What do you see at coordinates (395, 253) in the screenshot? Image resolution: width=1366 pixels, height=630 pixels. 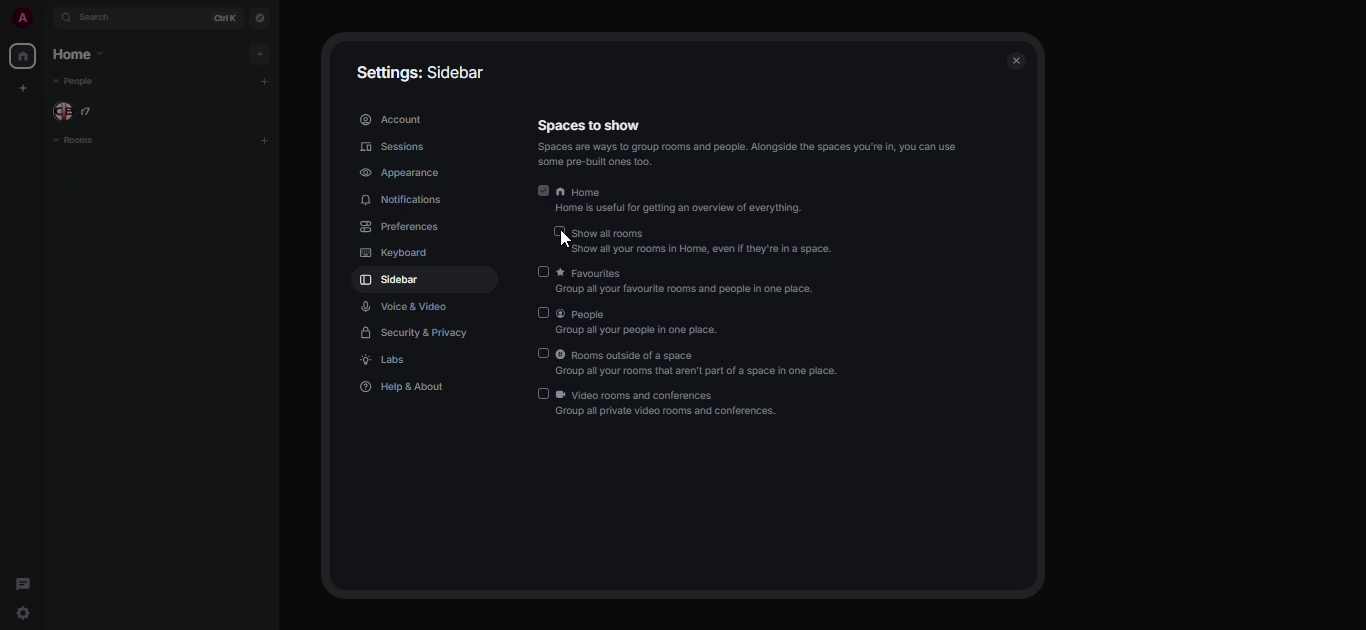 I see `keyboard` at bounding box center [395, 253].